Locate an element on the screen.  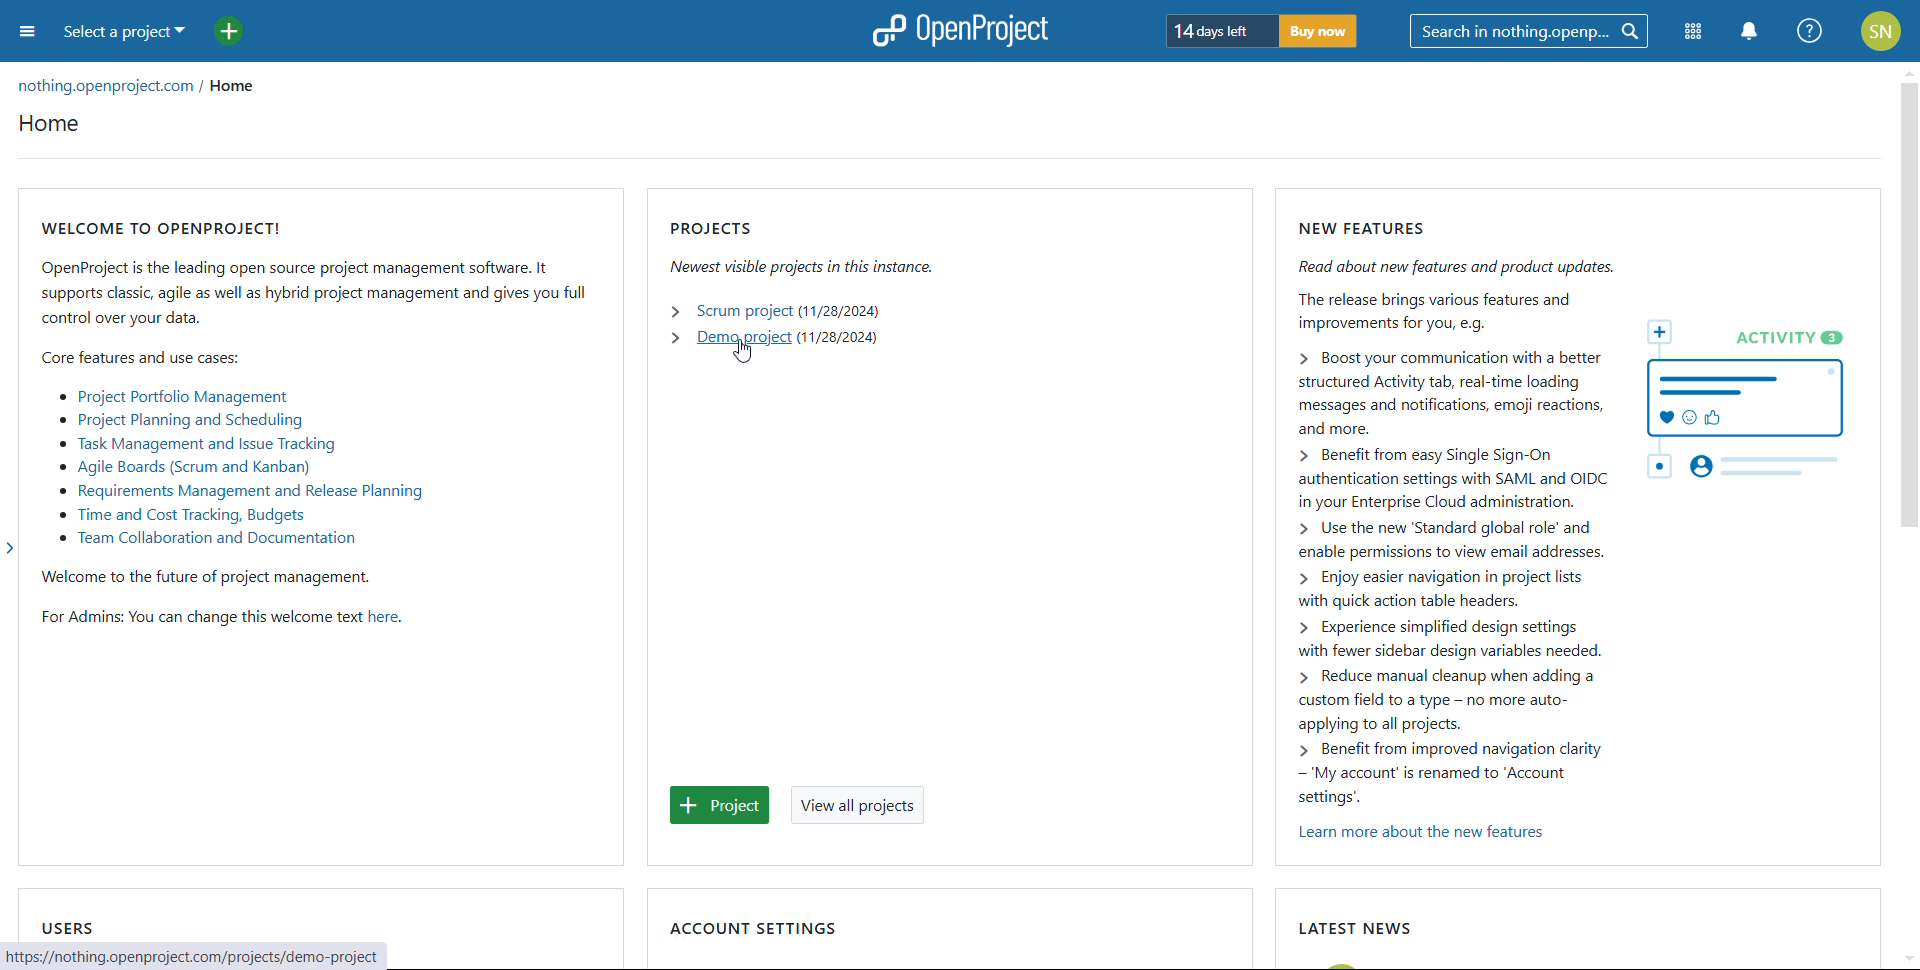
learn more about the new features is located at coordinates (1416, 832).